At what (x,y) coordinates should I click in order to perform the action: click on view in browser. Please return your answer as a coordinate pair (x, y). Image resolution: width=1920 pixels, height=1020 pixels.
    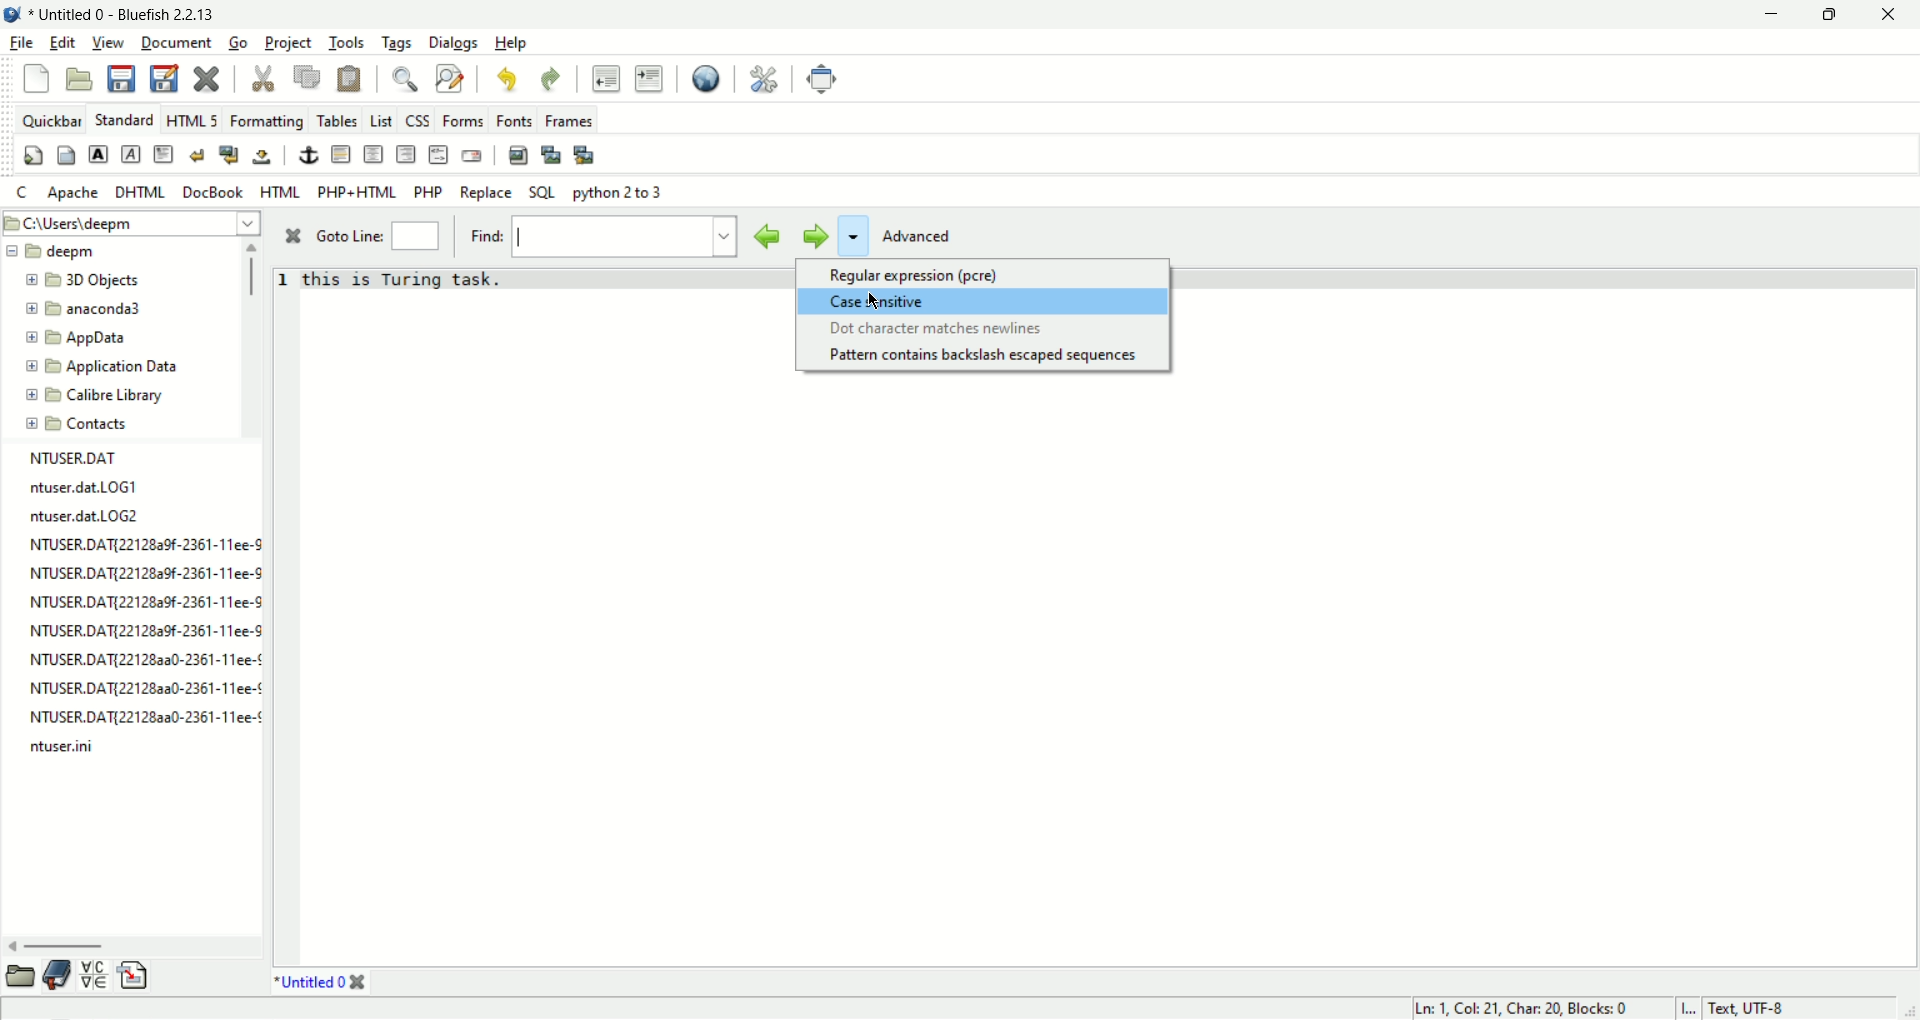
    Looking at the image, I should click on (706, 80).